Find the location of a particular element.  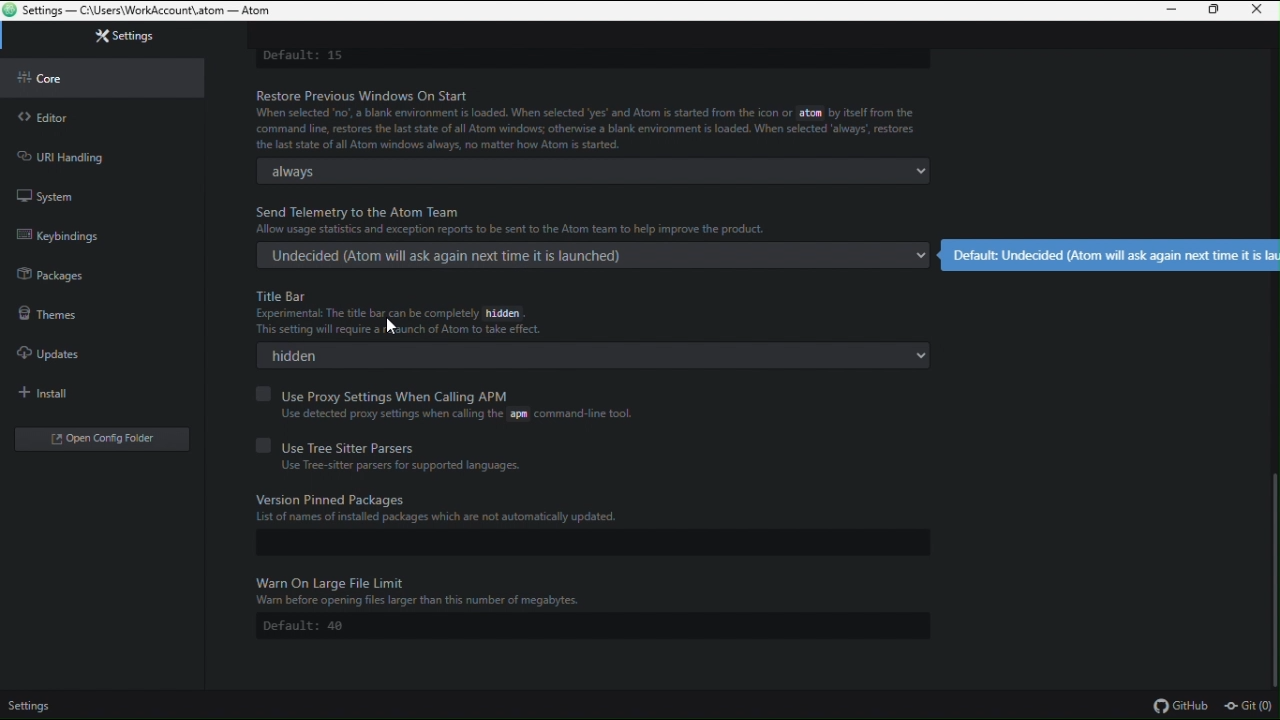

Send Telemetry to the Atom Team
Allow usage statistics and exception reports to be sent to the Atom tesm 0 help improve the product. is located at coordinates (532, 219).